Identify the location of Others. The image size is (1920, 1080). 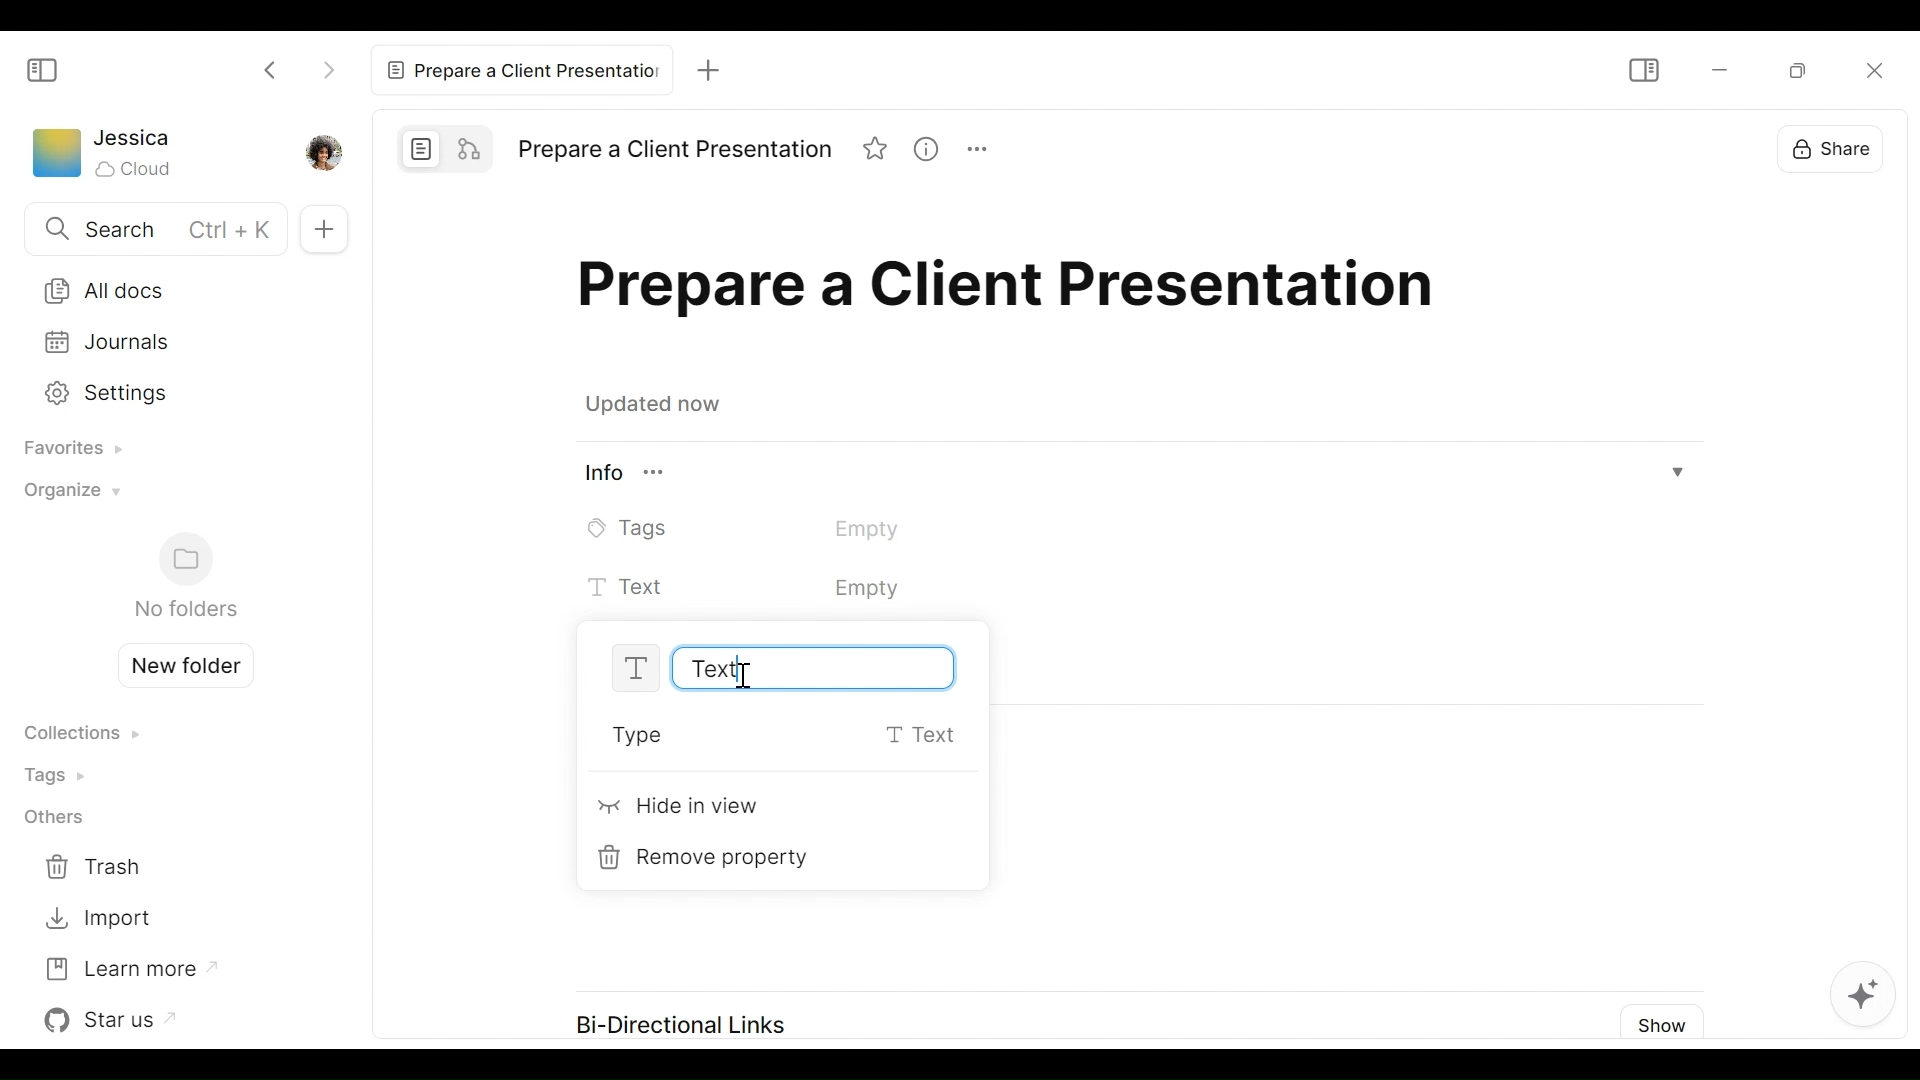
(53, 819).